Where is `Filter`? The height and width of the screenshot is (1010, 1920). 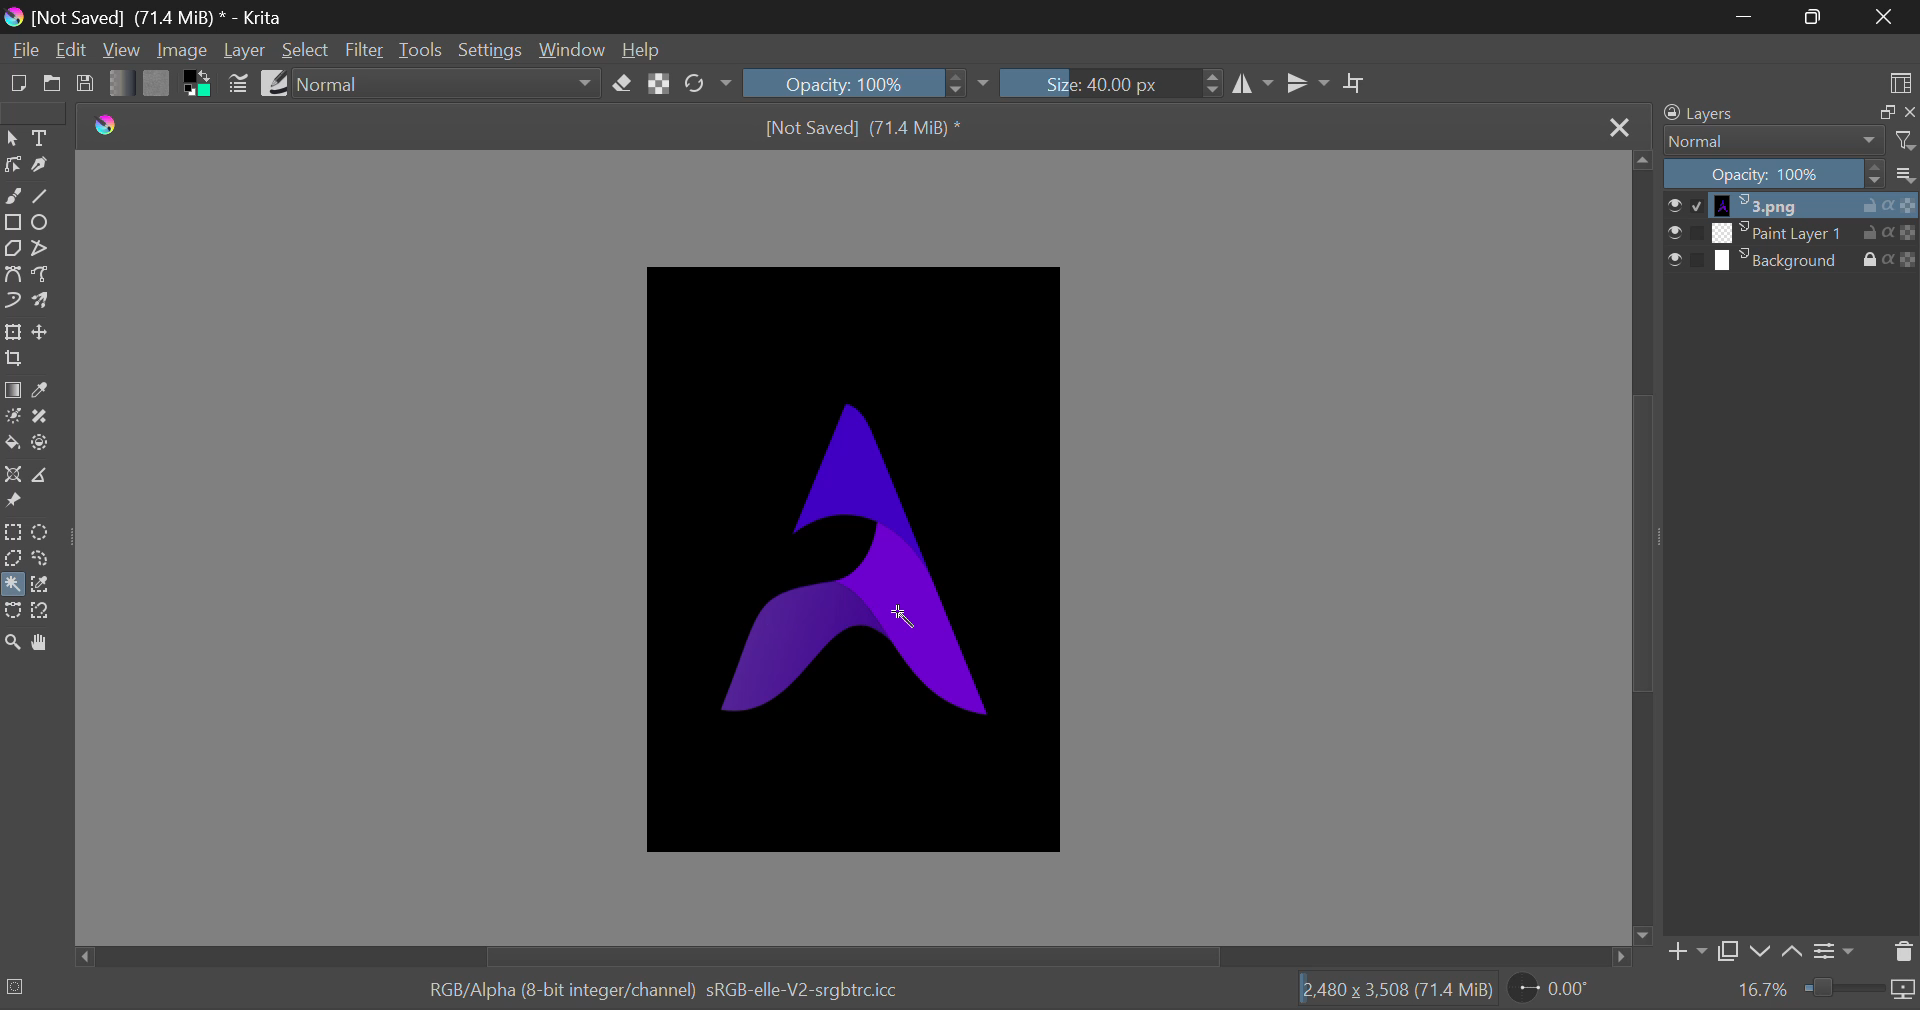 Filter is located at coordinates (367, 50).